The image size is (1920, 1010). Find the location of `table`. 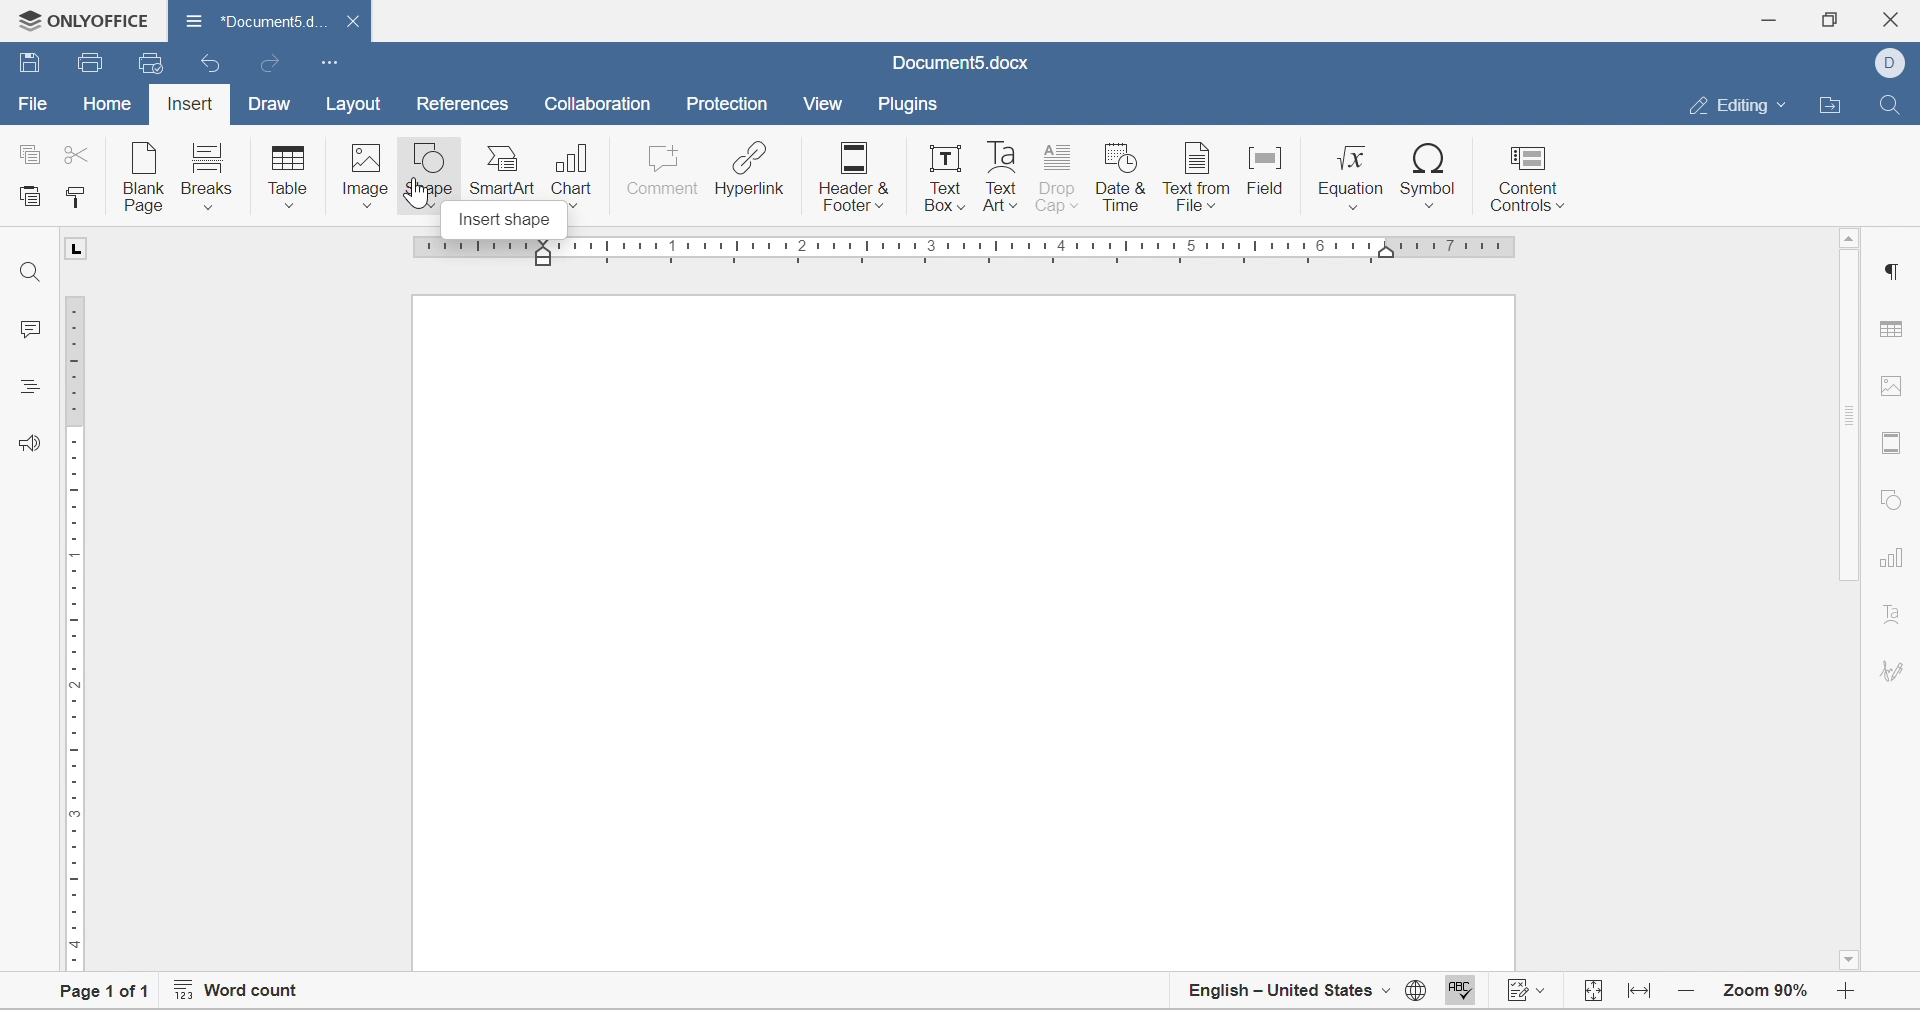

table is located at coordinates (287, 176).